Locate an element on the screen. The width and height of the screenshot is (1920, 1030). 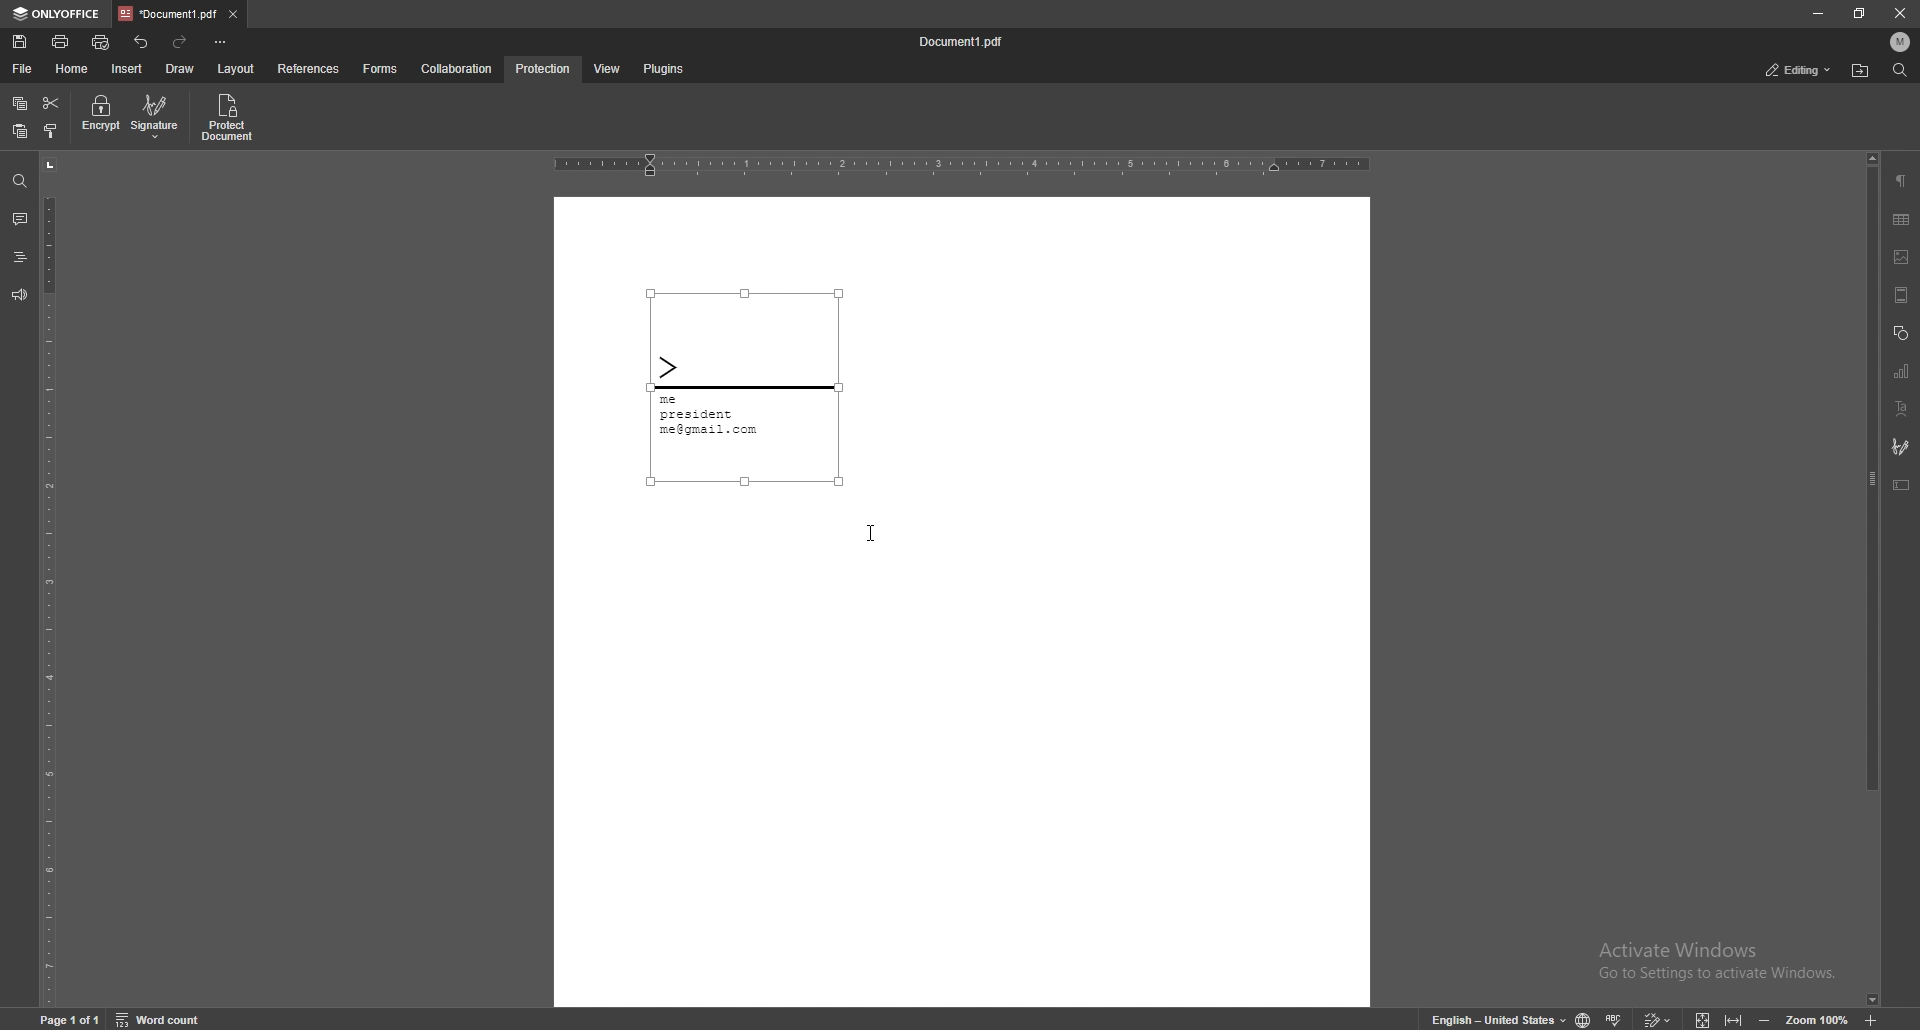
chart is located at coordinates (1902, 372).